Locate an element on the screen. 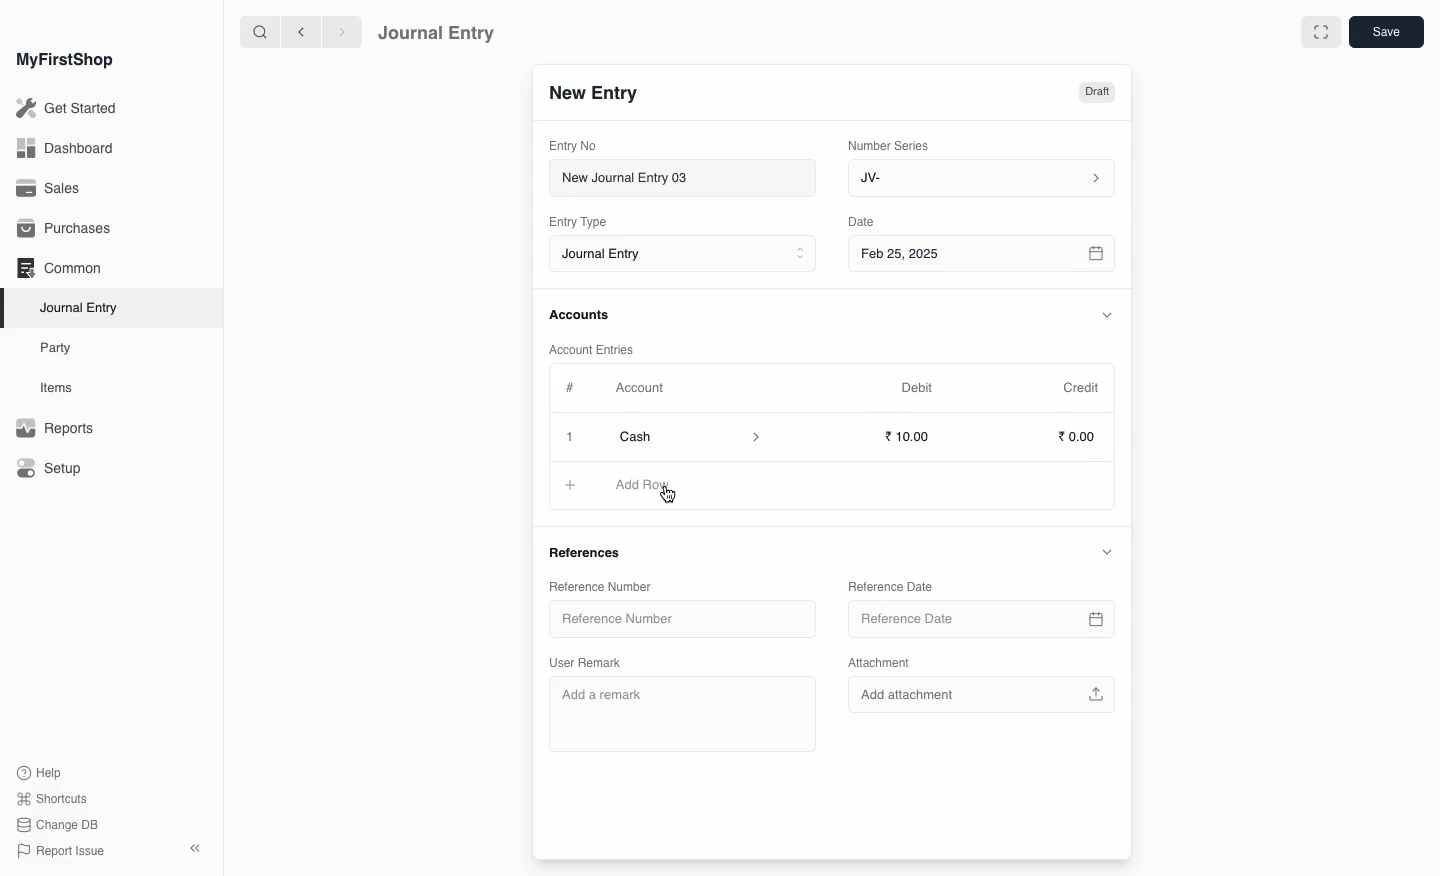 This screenshot has width=1440, height=876. Feb 25, 2025 8 is located at coordinates (983, 253).